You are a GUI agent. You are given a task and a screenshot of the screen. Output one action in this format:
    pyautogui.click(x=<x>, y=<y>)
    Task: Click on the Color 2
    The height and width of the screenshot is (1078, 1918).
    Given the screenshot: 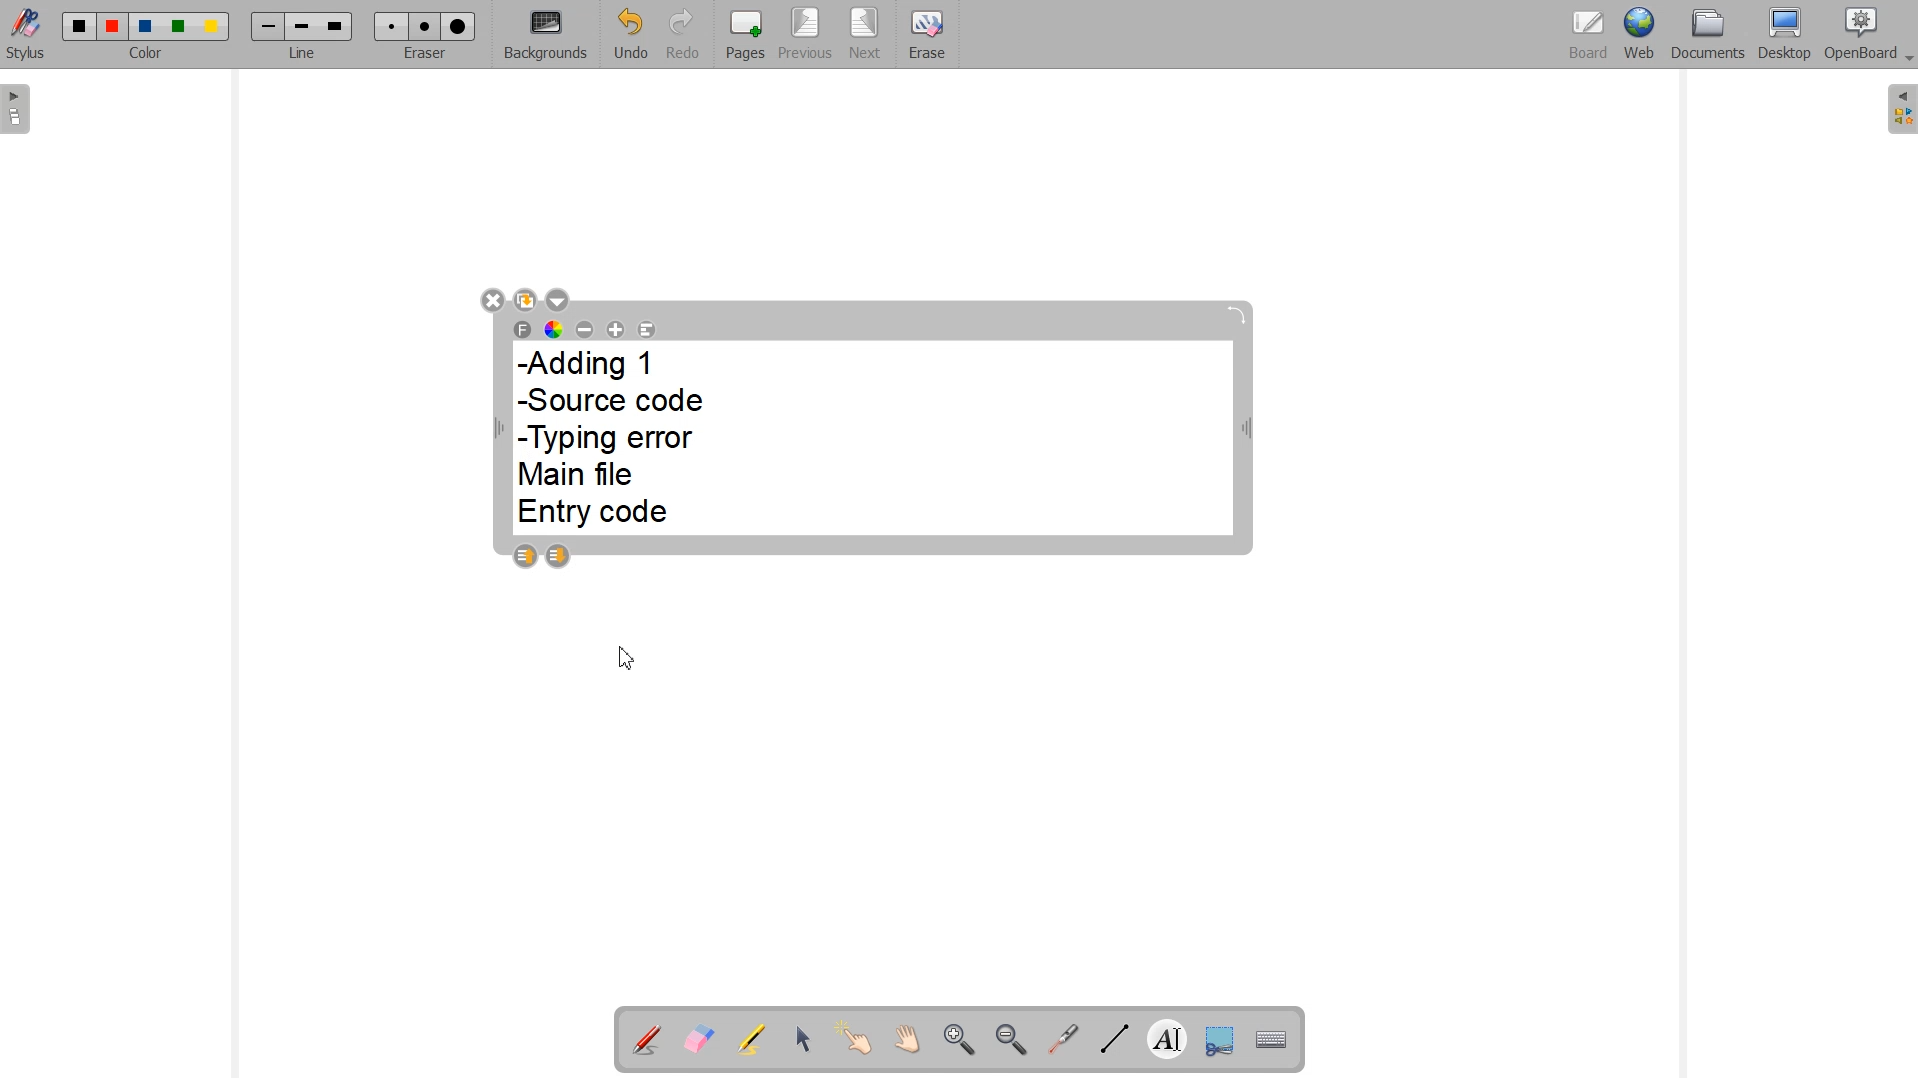 What is the action you would take?
    pyautogui.click(x=114, y=27)
    